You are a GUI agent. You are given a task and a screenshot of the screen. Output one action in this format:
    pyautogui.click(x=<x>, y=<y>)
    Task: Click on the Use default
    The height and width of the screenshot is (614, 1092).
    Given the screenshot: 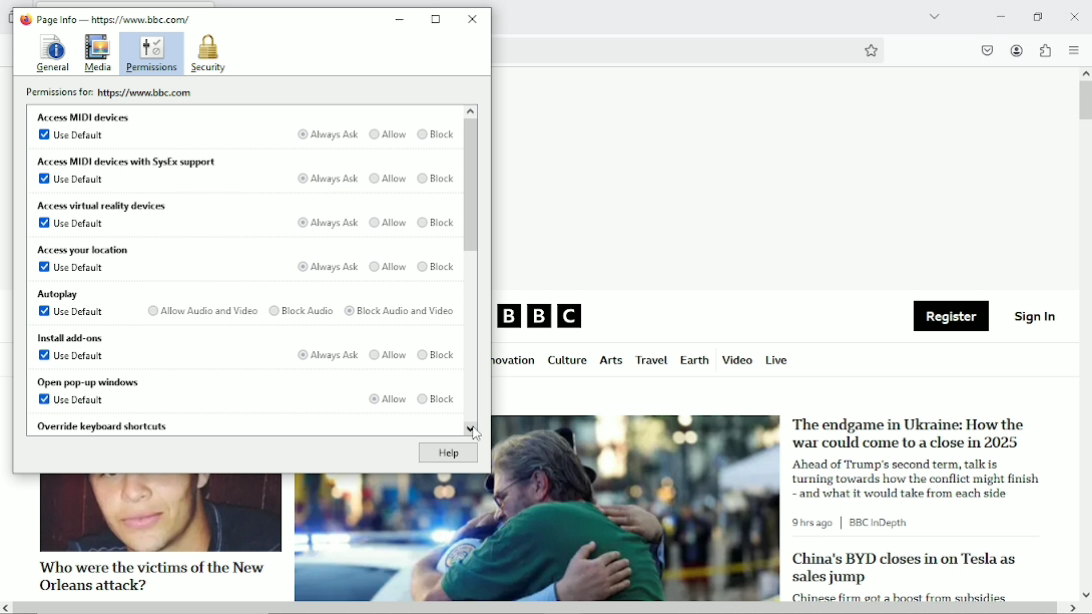 What is the action you would take?
    pyautogui.click(x=73, y=311)
    